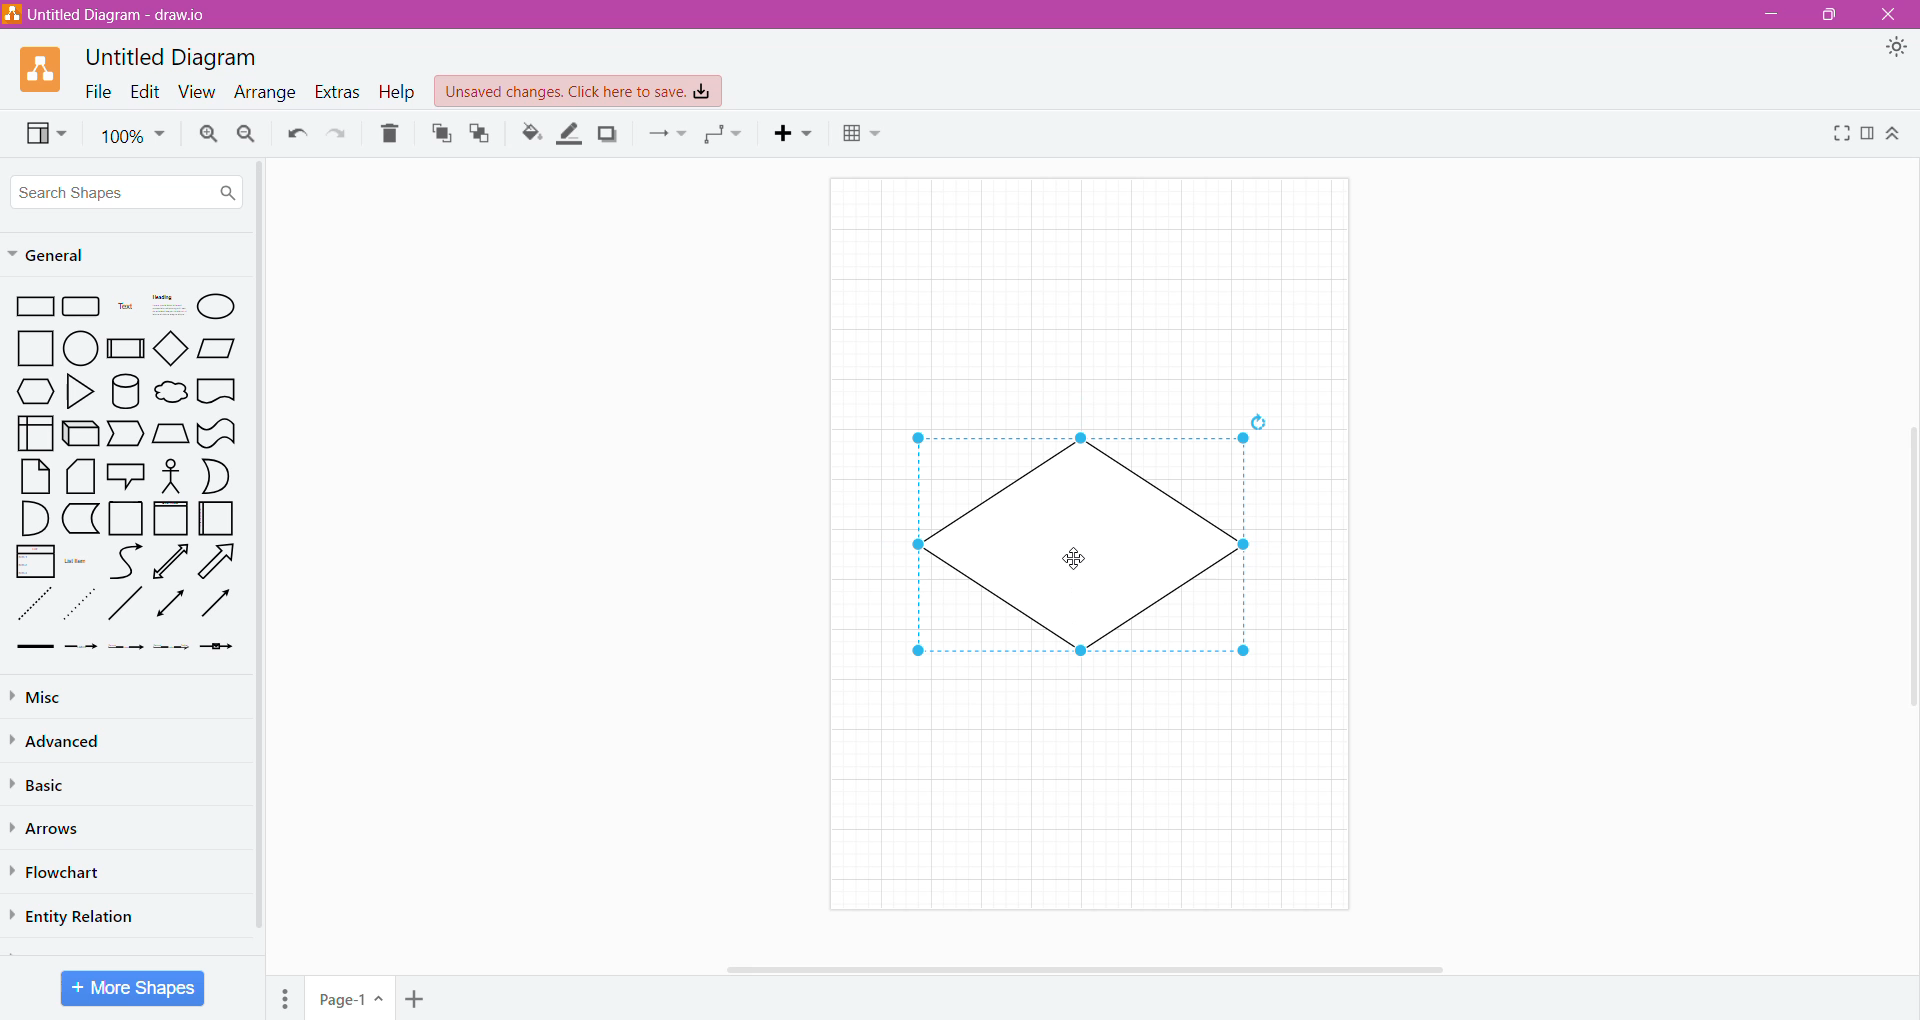  I want to click on , so click(351, 999).